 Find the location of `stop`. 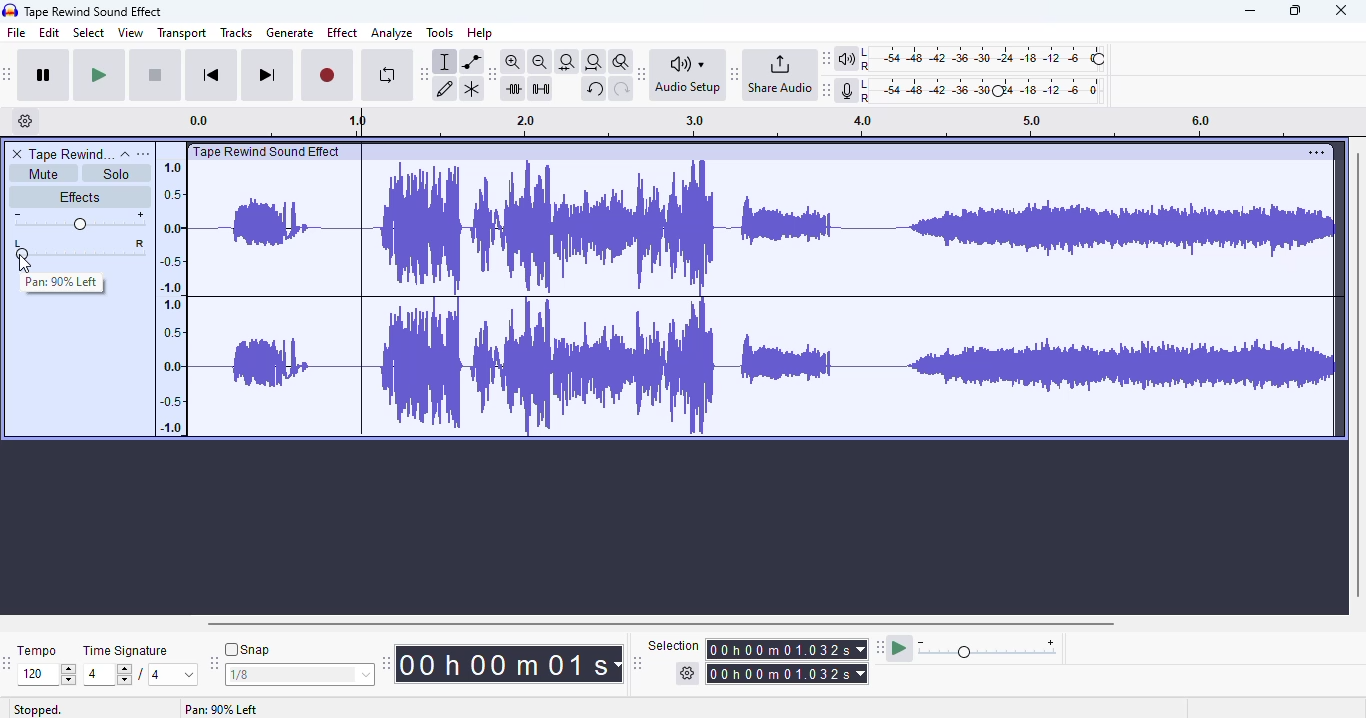

stop is located at coordinates (155, 76).